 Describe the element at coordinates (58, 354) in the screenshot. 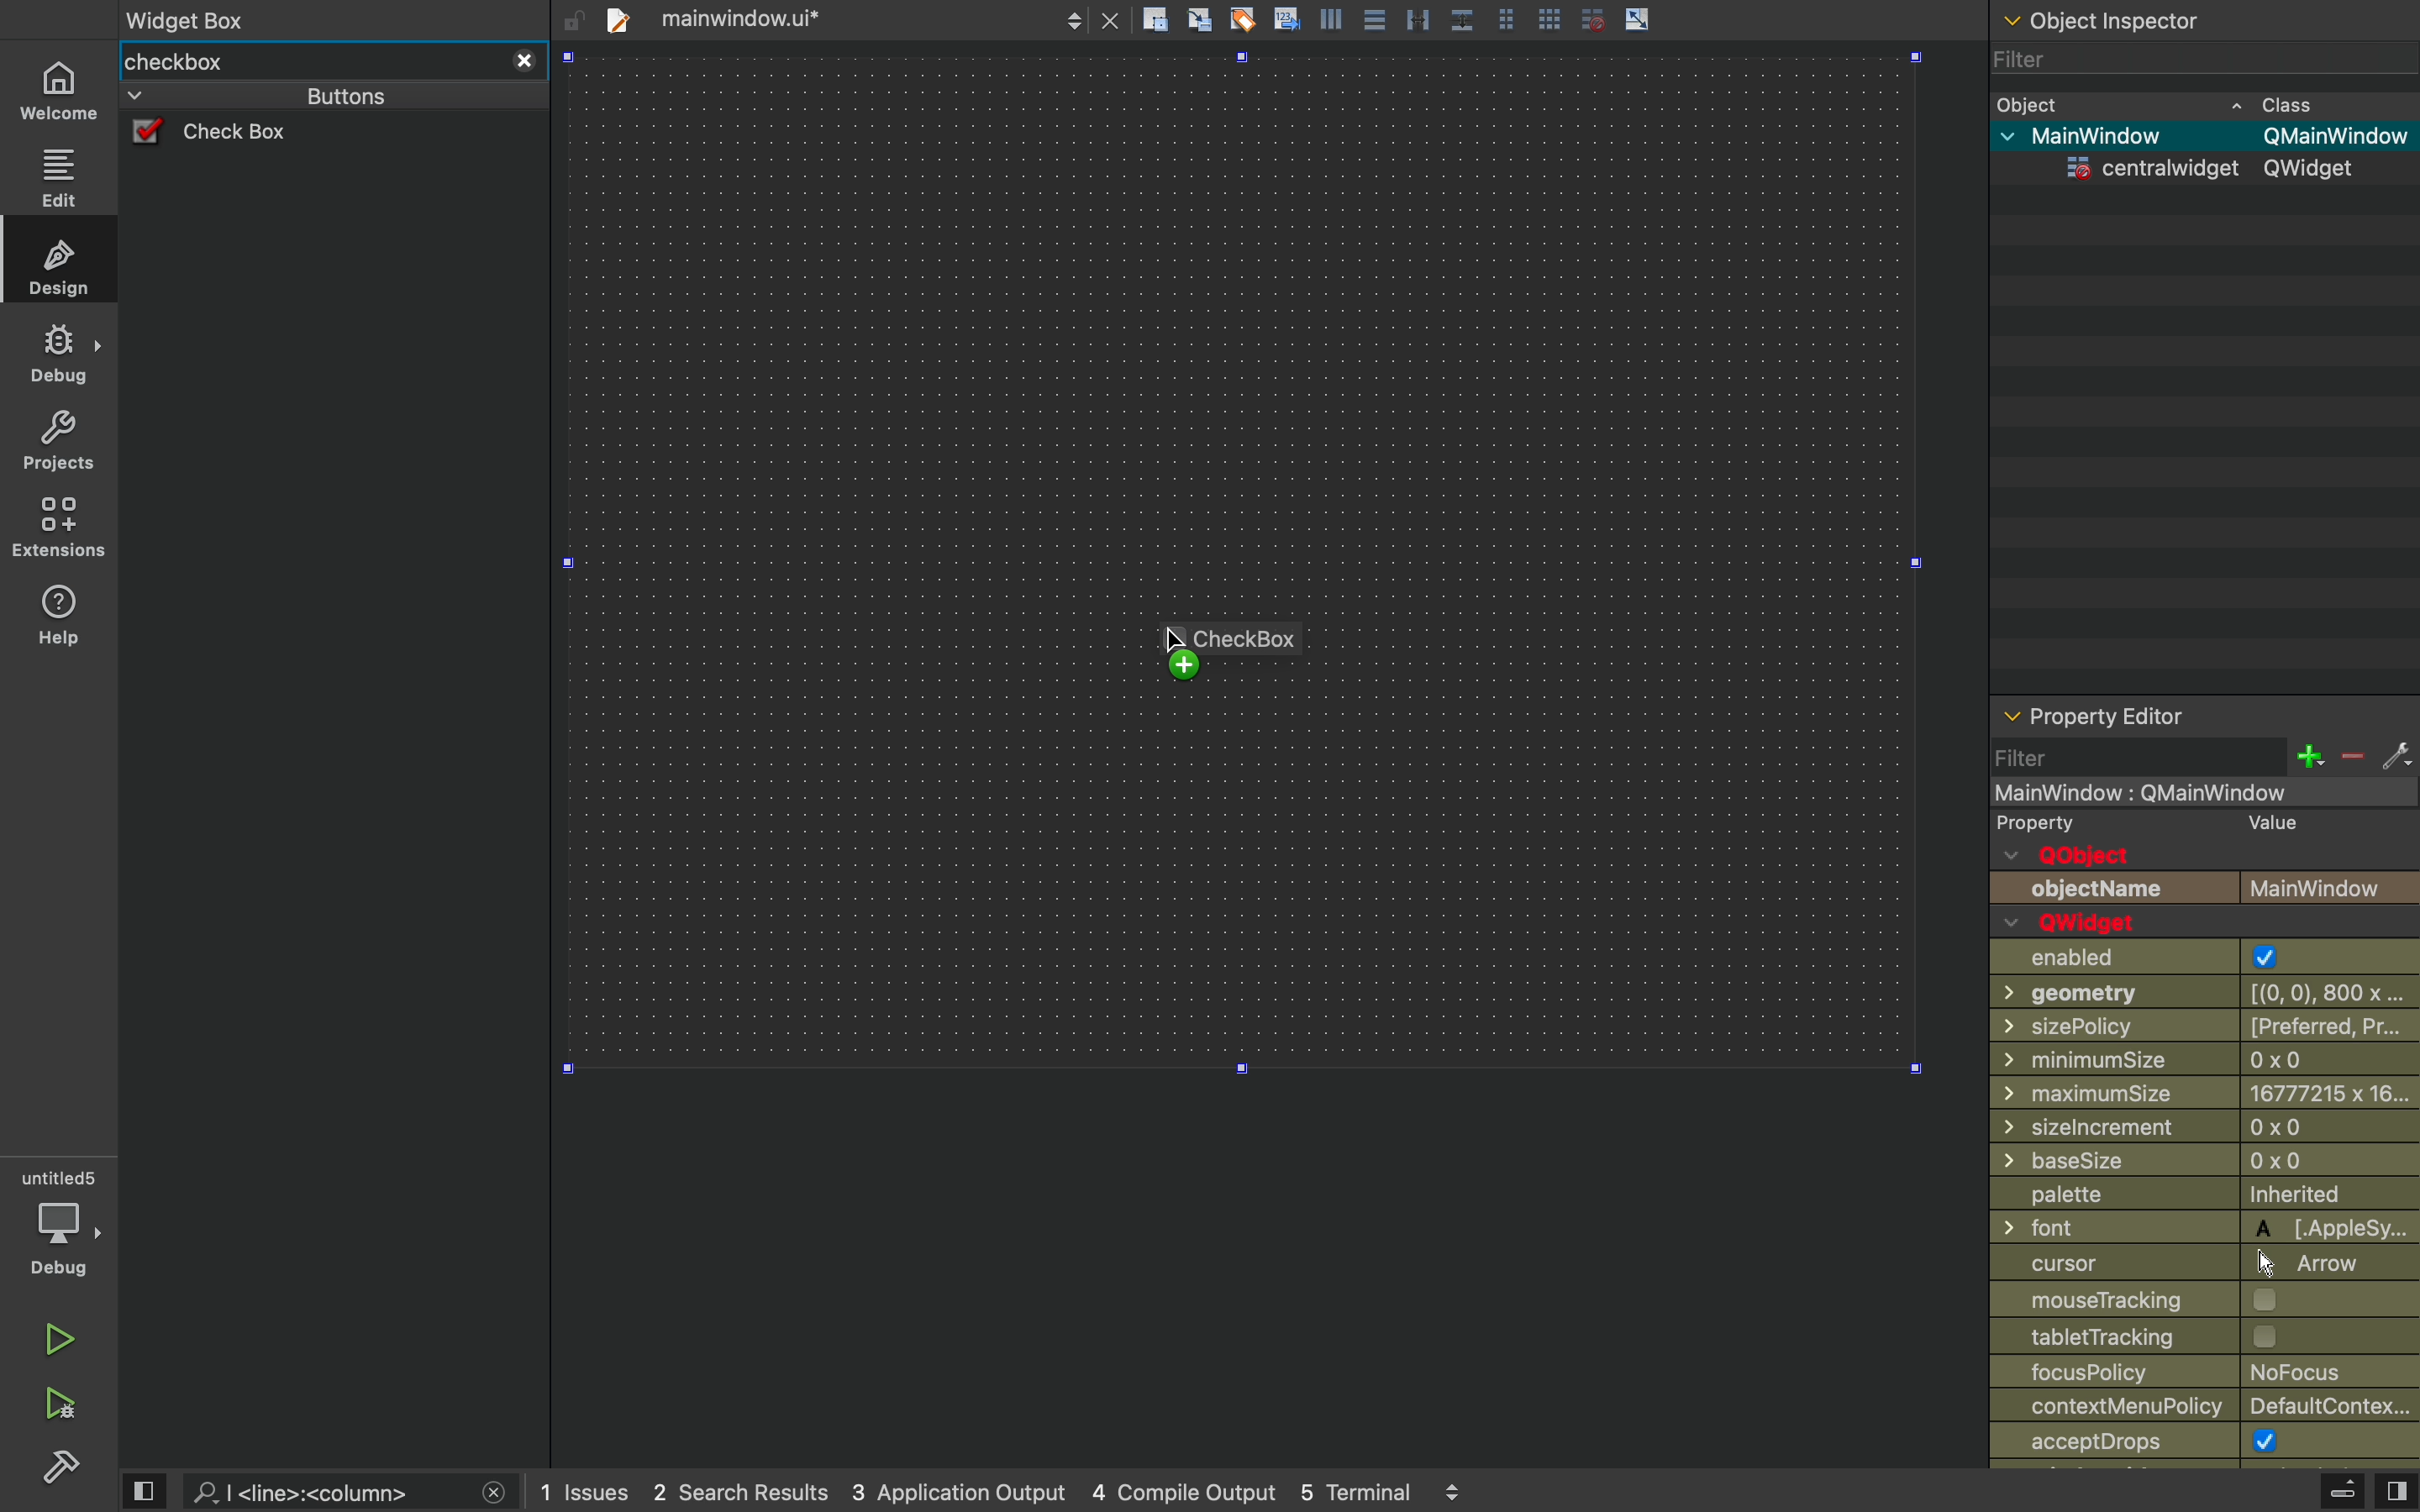

I see `debug` at that location.